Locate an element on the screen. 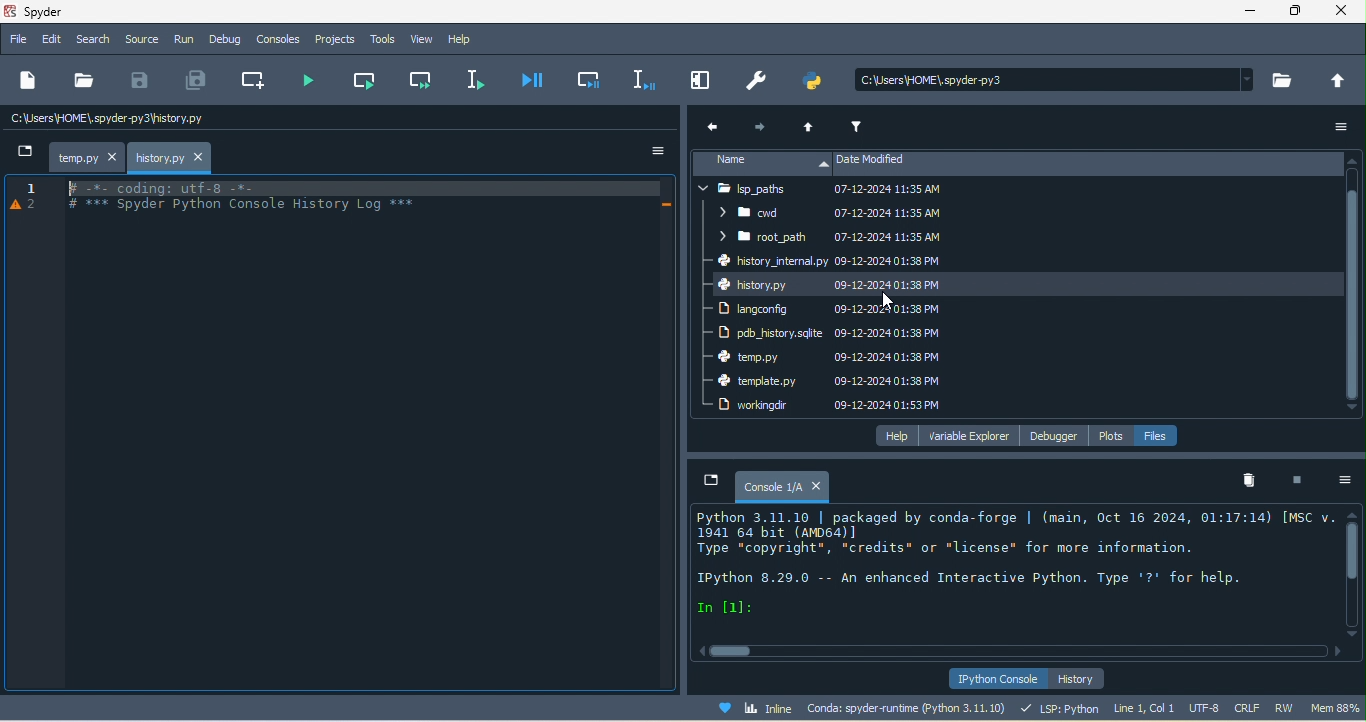  minimize is located at coordinates (1247, 11).